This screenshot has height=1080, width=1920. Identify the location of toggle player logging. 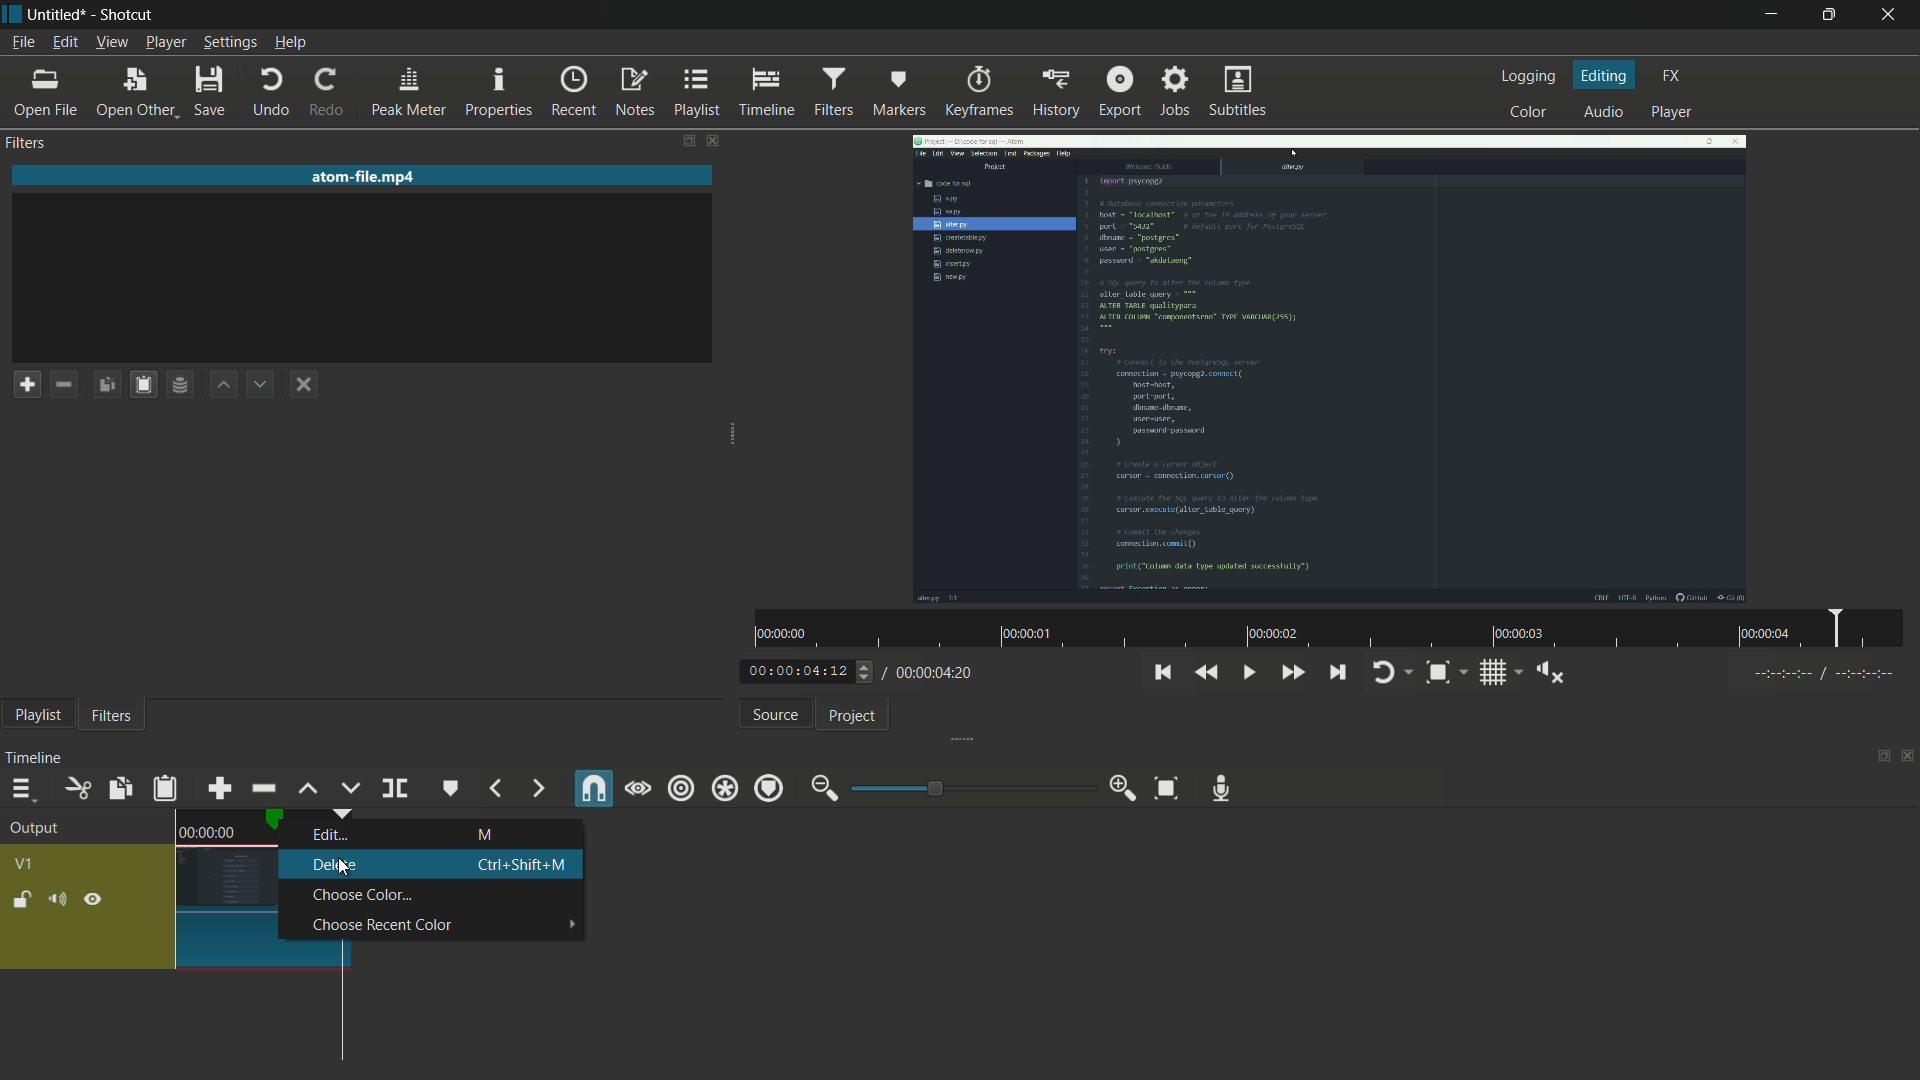
(1383, 673).